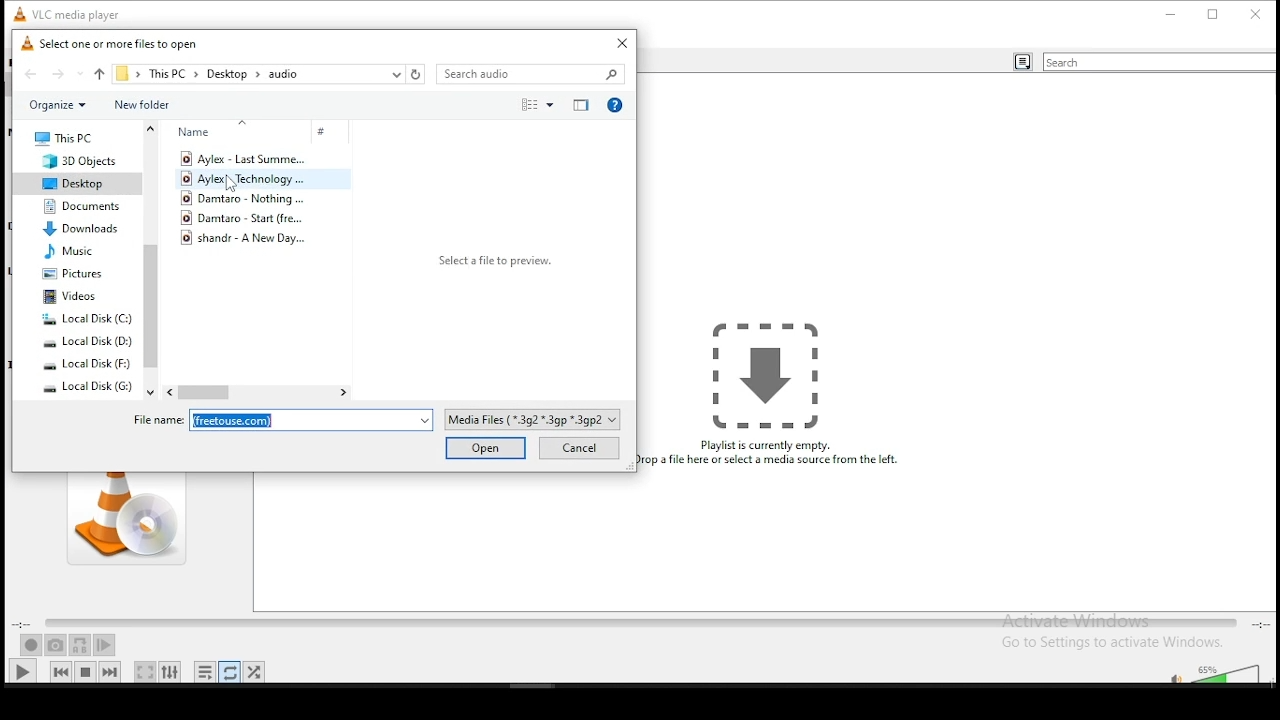 The height and width of the screenshot is (720, 1280). I want to click on new folder, so click(144, 105).